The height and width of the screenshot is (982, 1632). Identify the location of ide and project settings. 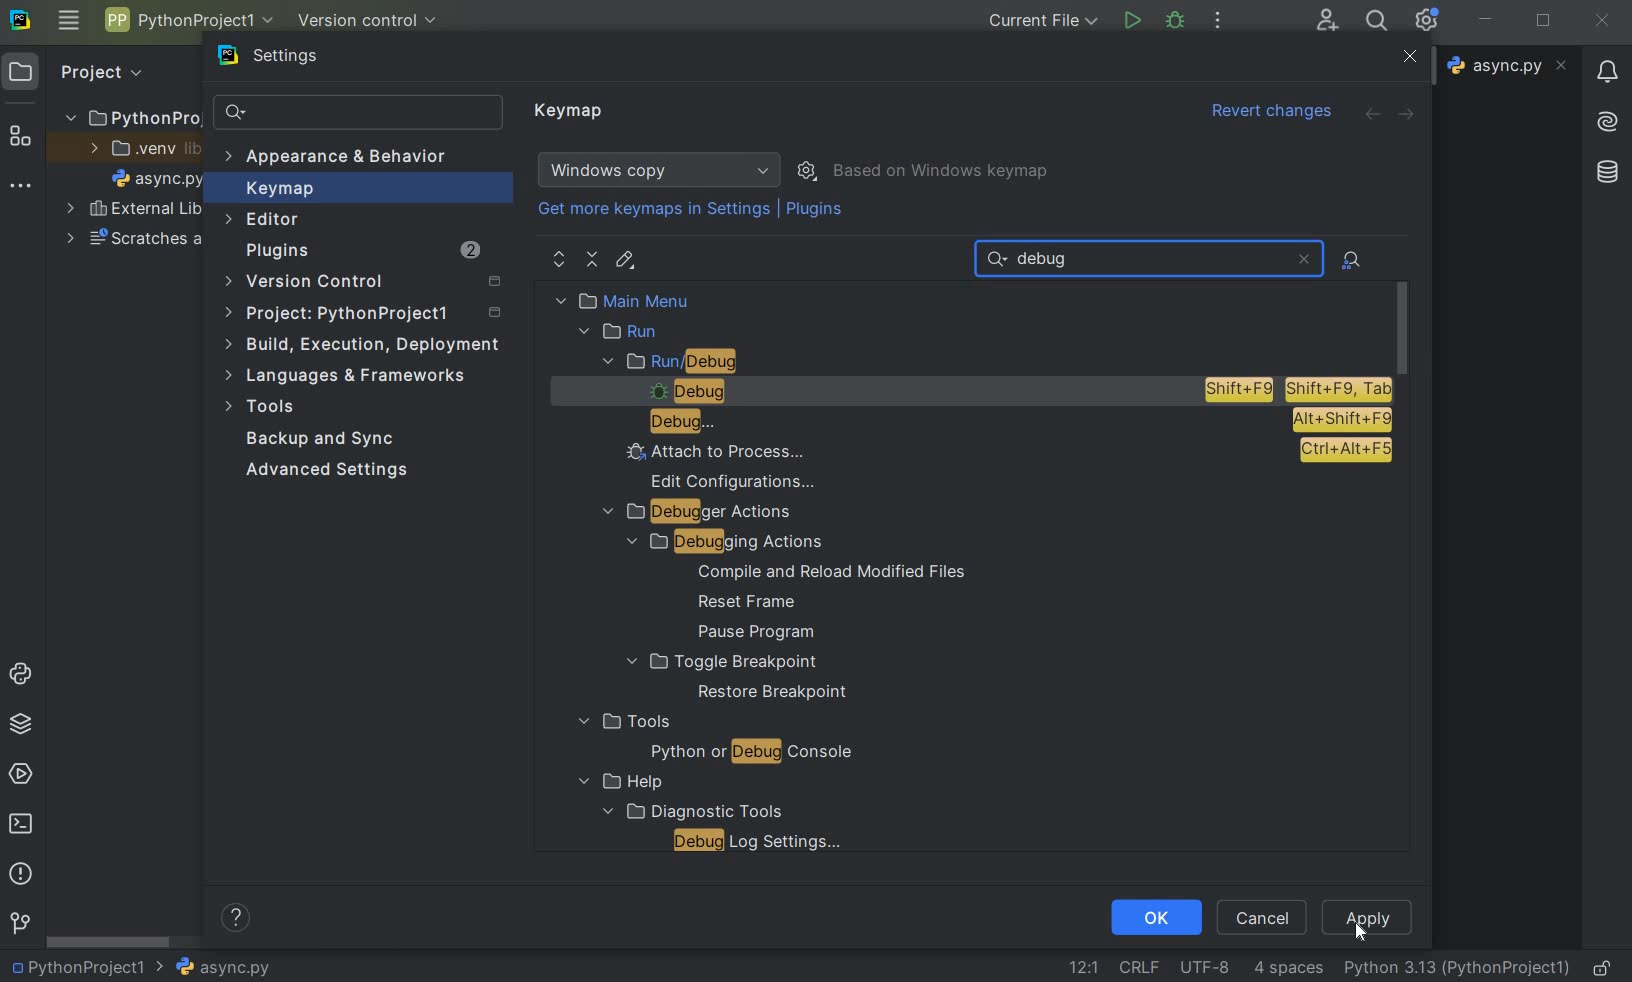
(1428, 20).